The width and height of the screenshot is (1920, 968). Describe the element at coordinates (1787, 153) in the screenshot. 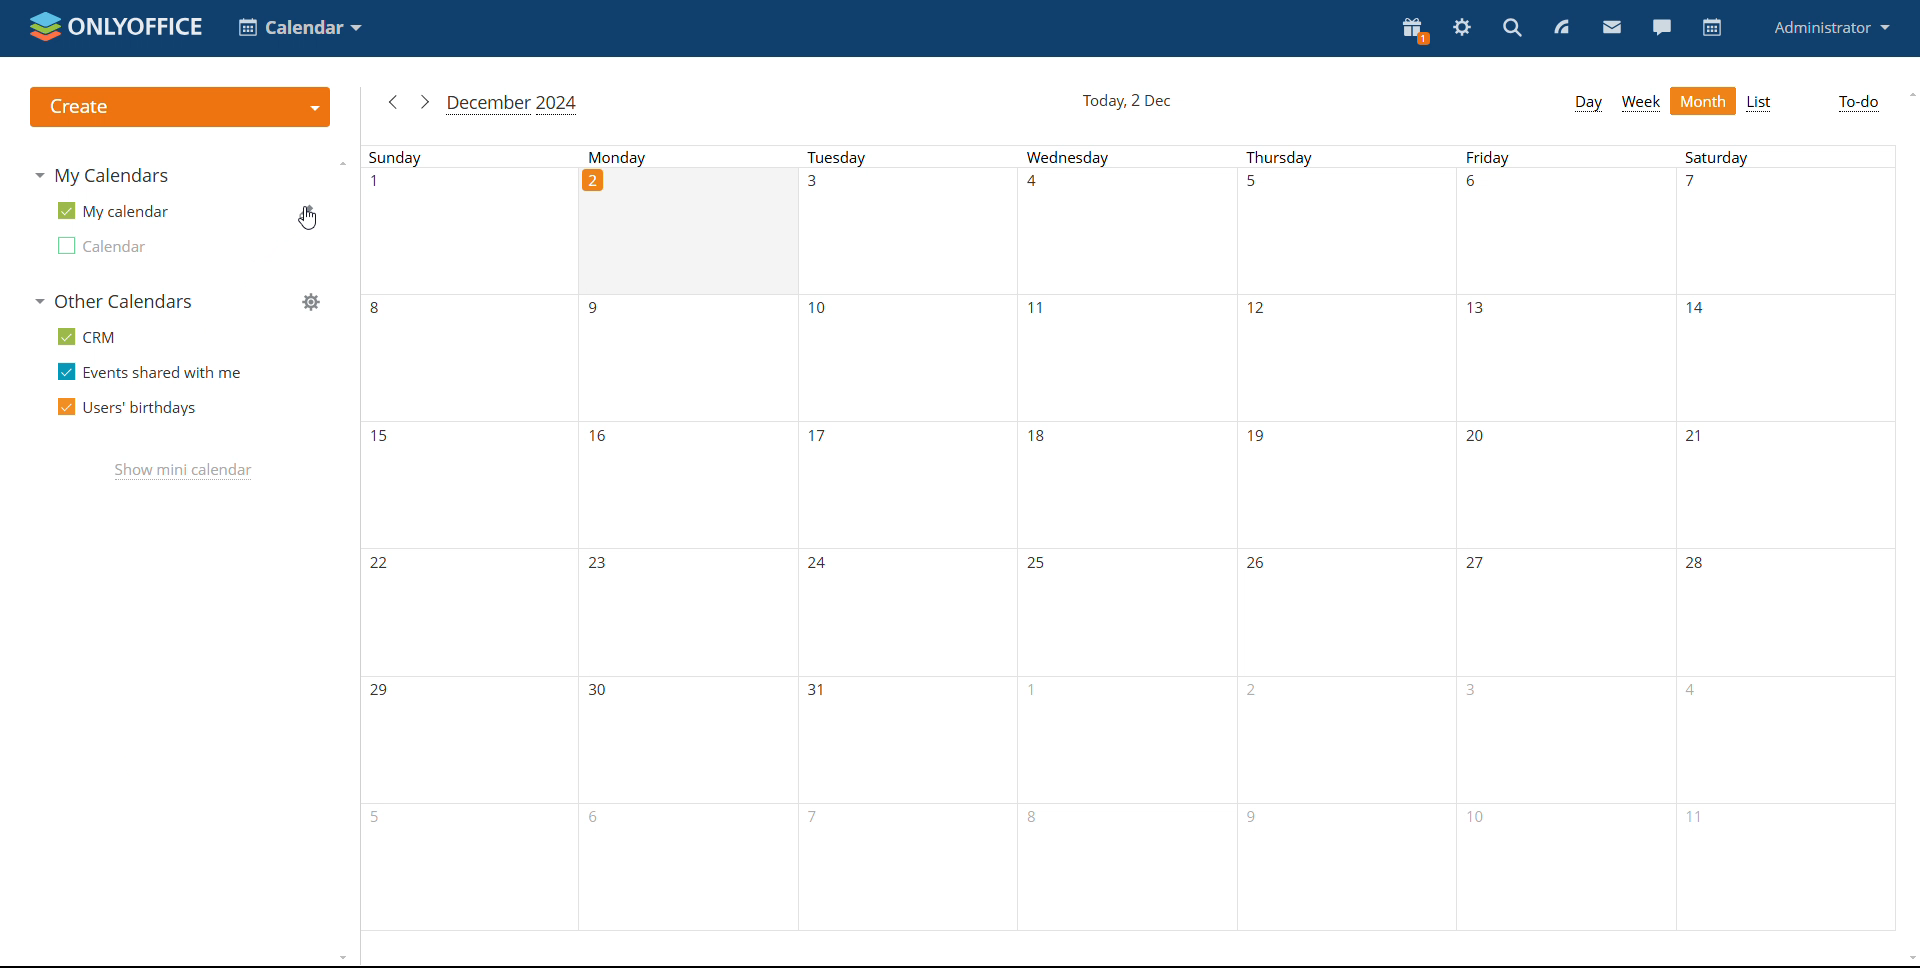

I see `saturday` at that location.